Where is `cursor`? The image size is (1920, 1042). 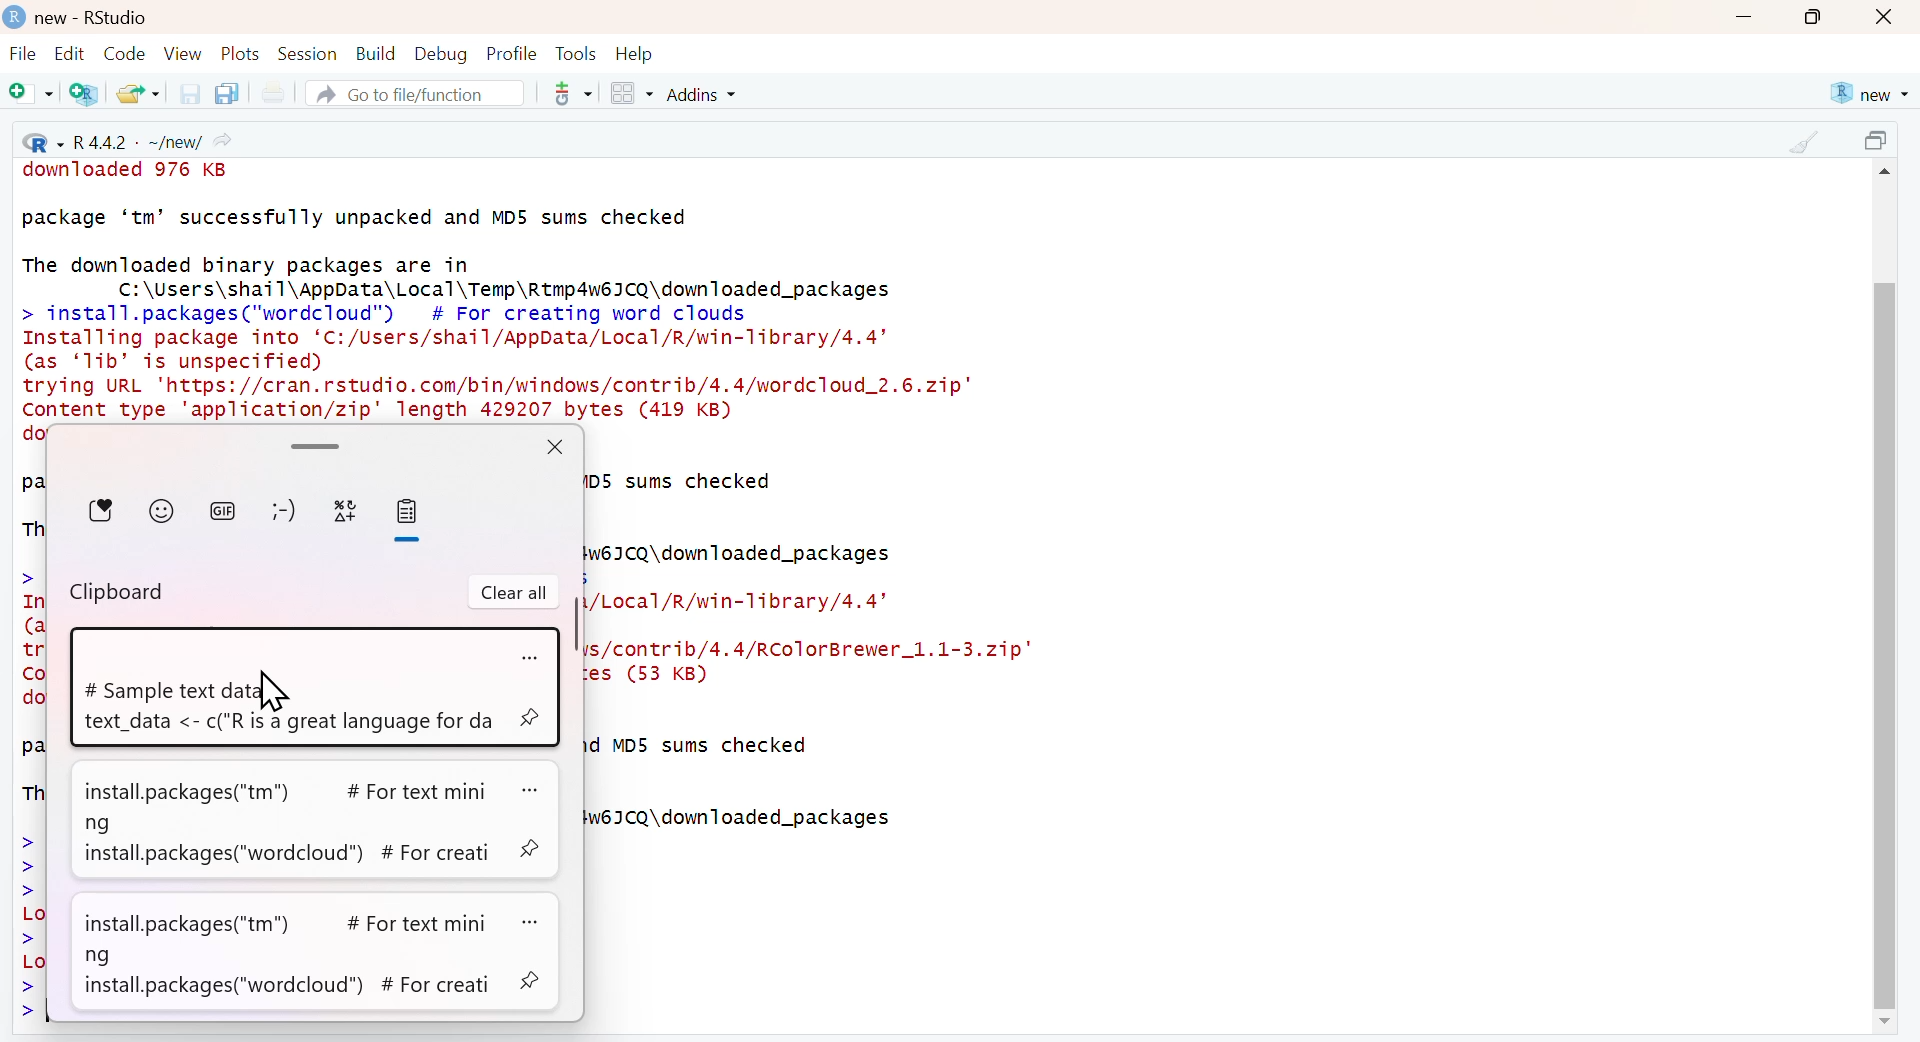 cursor is located at coordinates (273, 690).